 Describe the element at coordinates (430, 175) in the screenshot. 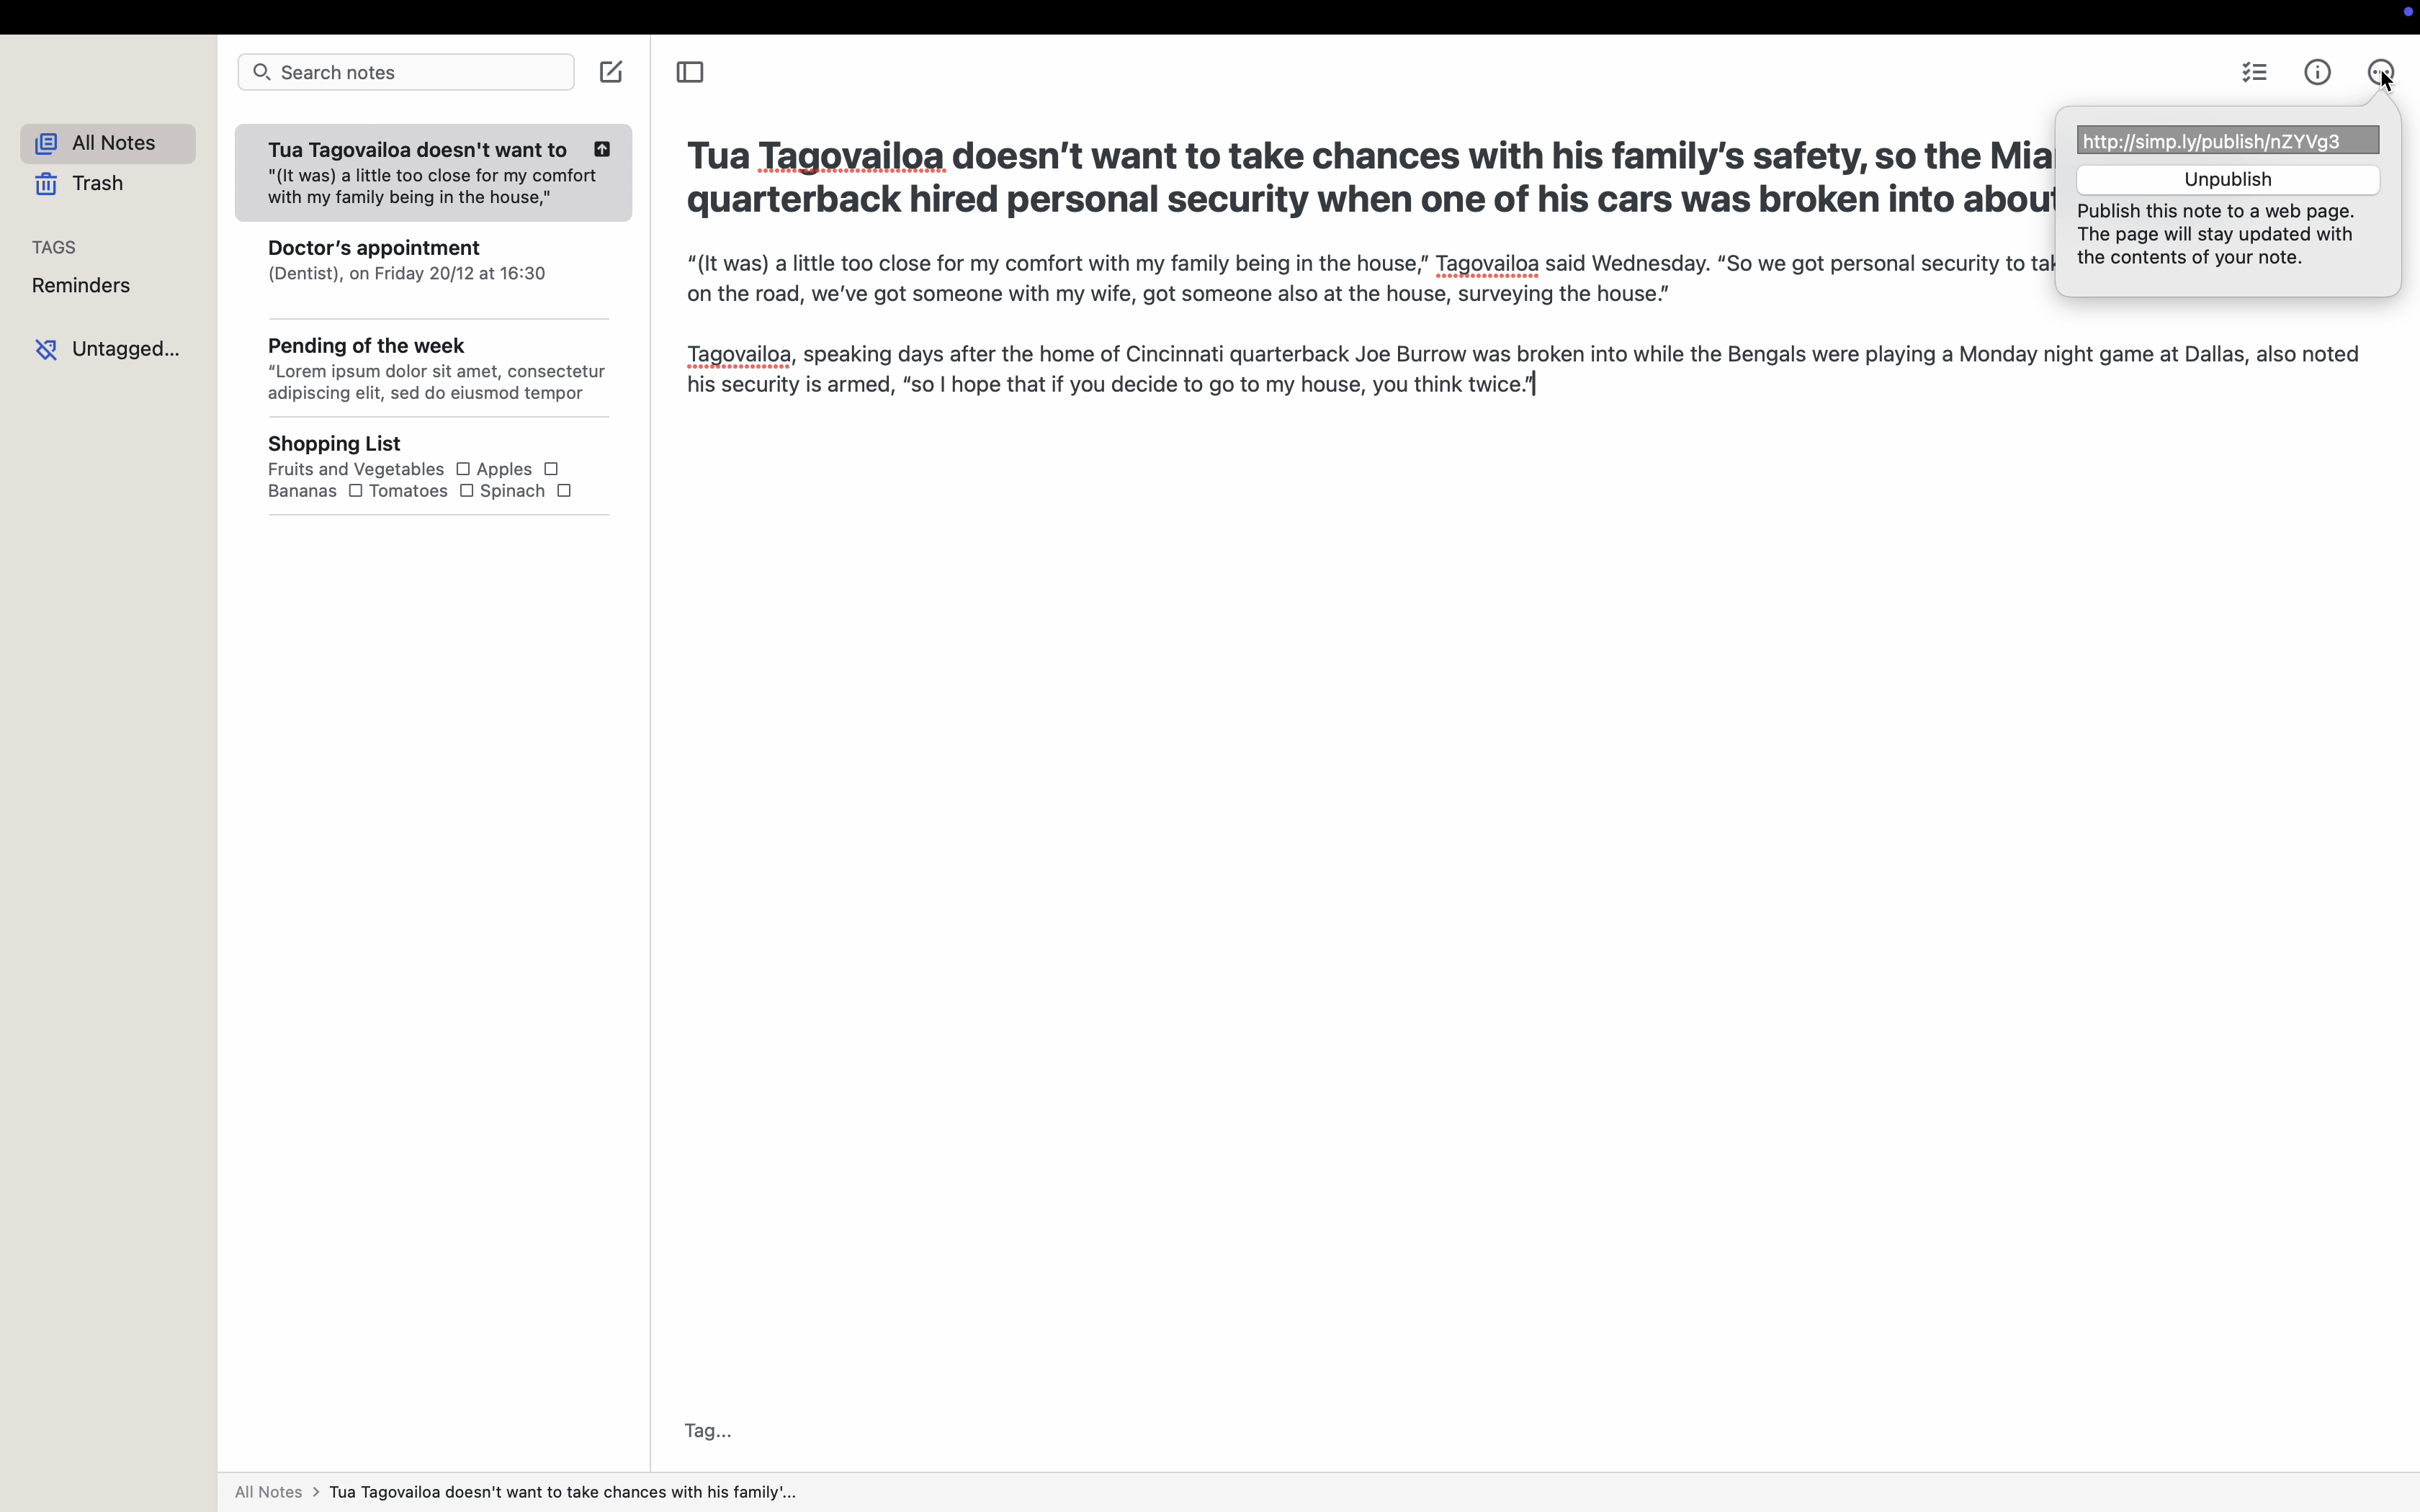

I see `Tua Tagovailoa doesn't want to
"(It was) a little too close for my comfort
with my family being in the house,"` at that location.